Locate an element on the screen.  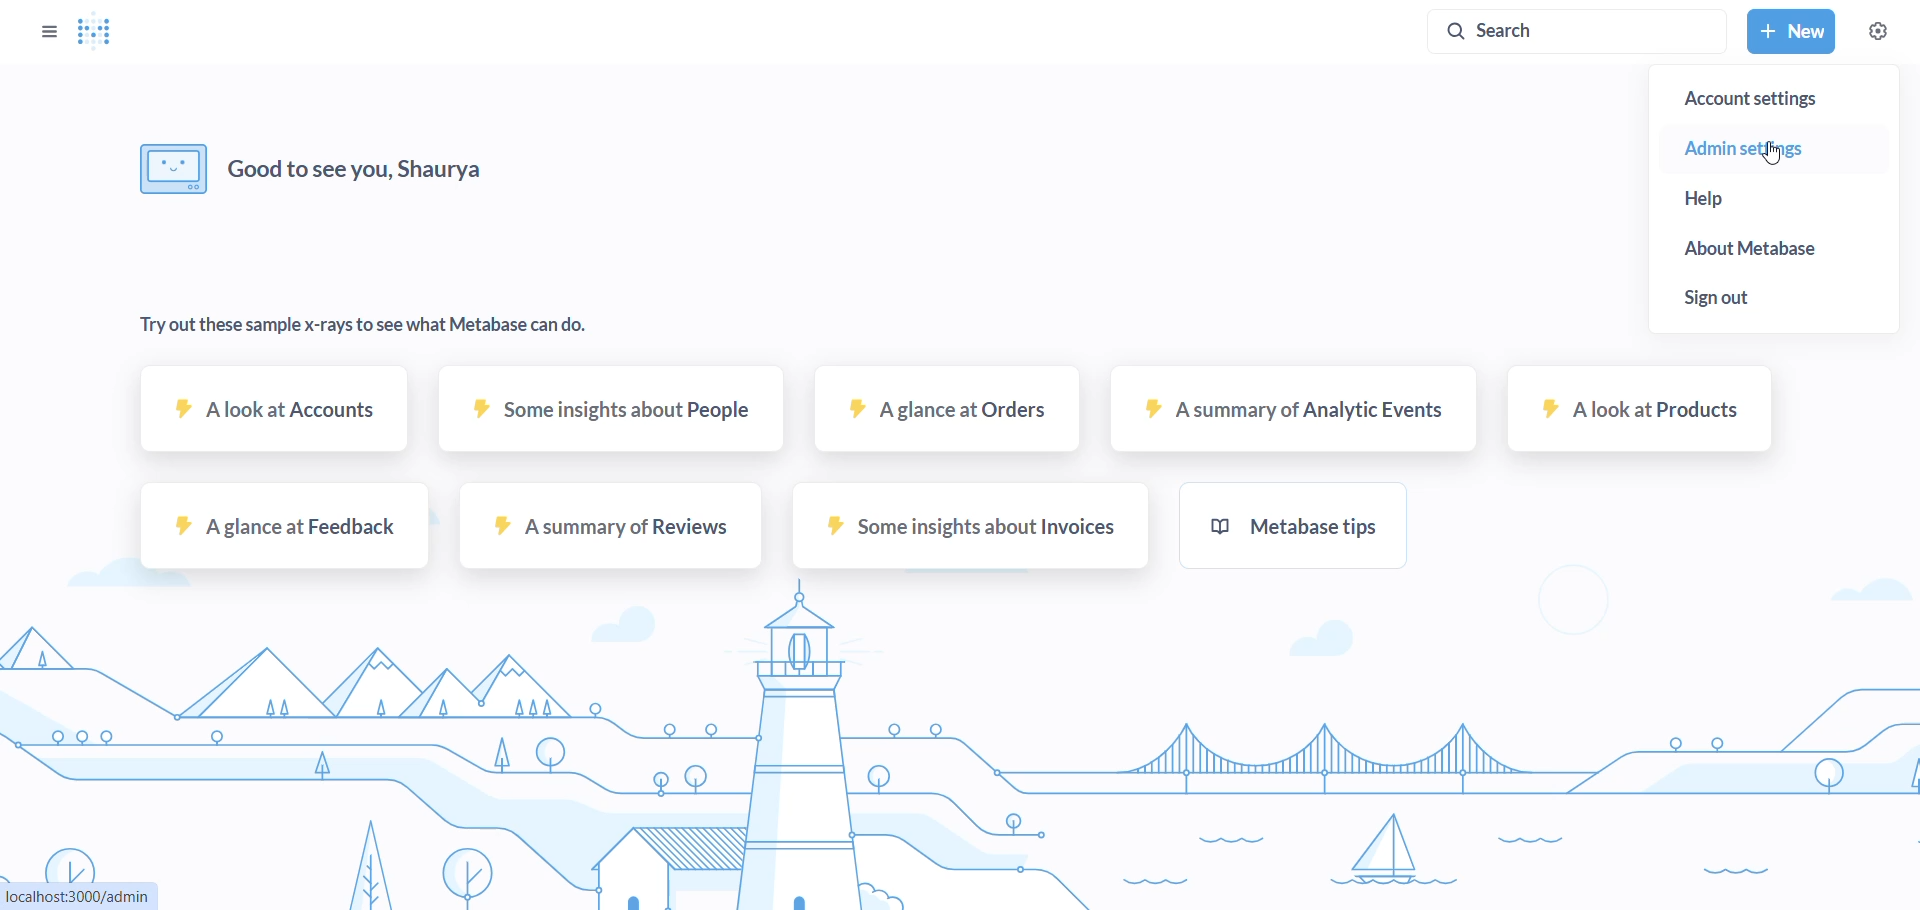
Logo is located at coordinates (98, 32).